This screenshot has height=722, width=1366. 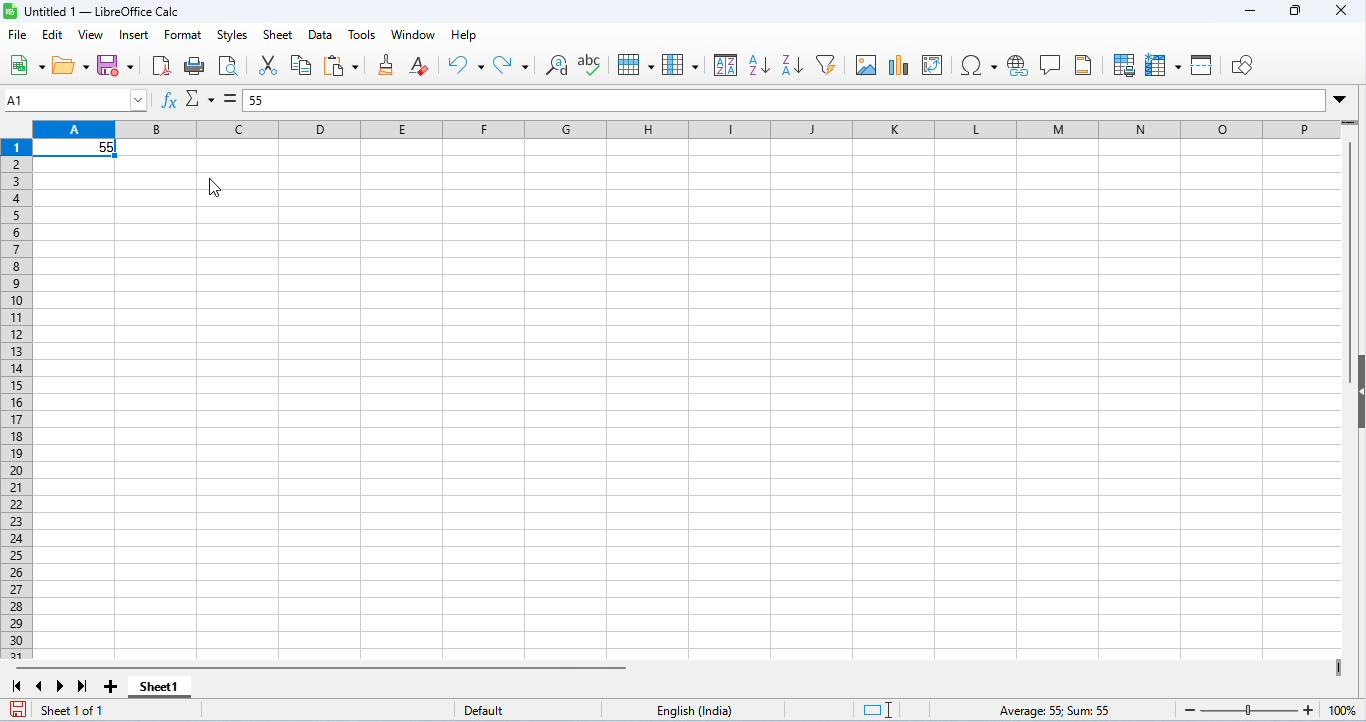 What do you see at coordinates (1336, 666) in the screenshot?
I see `drag to view more column` at bounding box center [1336, 666].